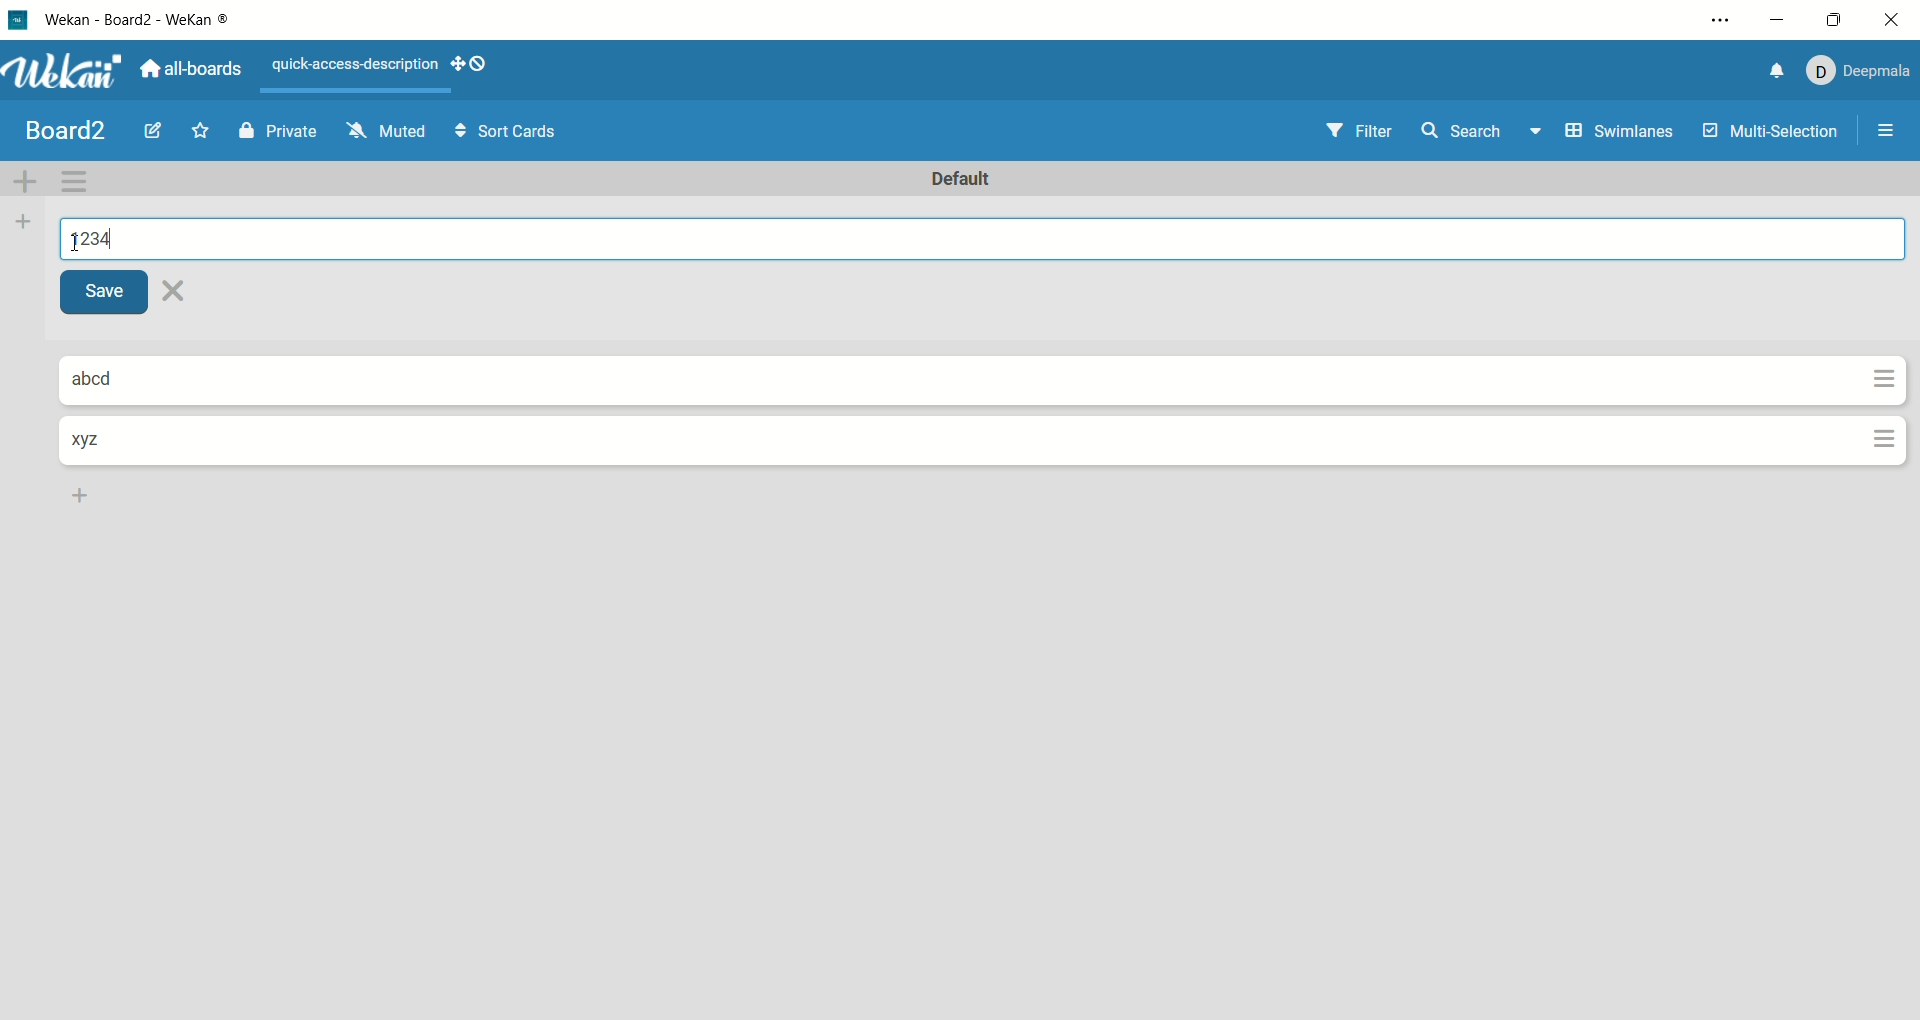 Image resolution: width=1920 pixels, height=1020 pixels. I want to click on add list, so click(22, 224).